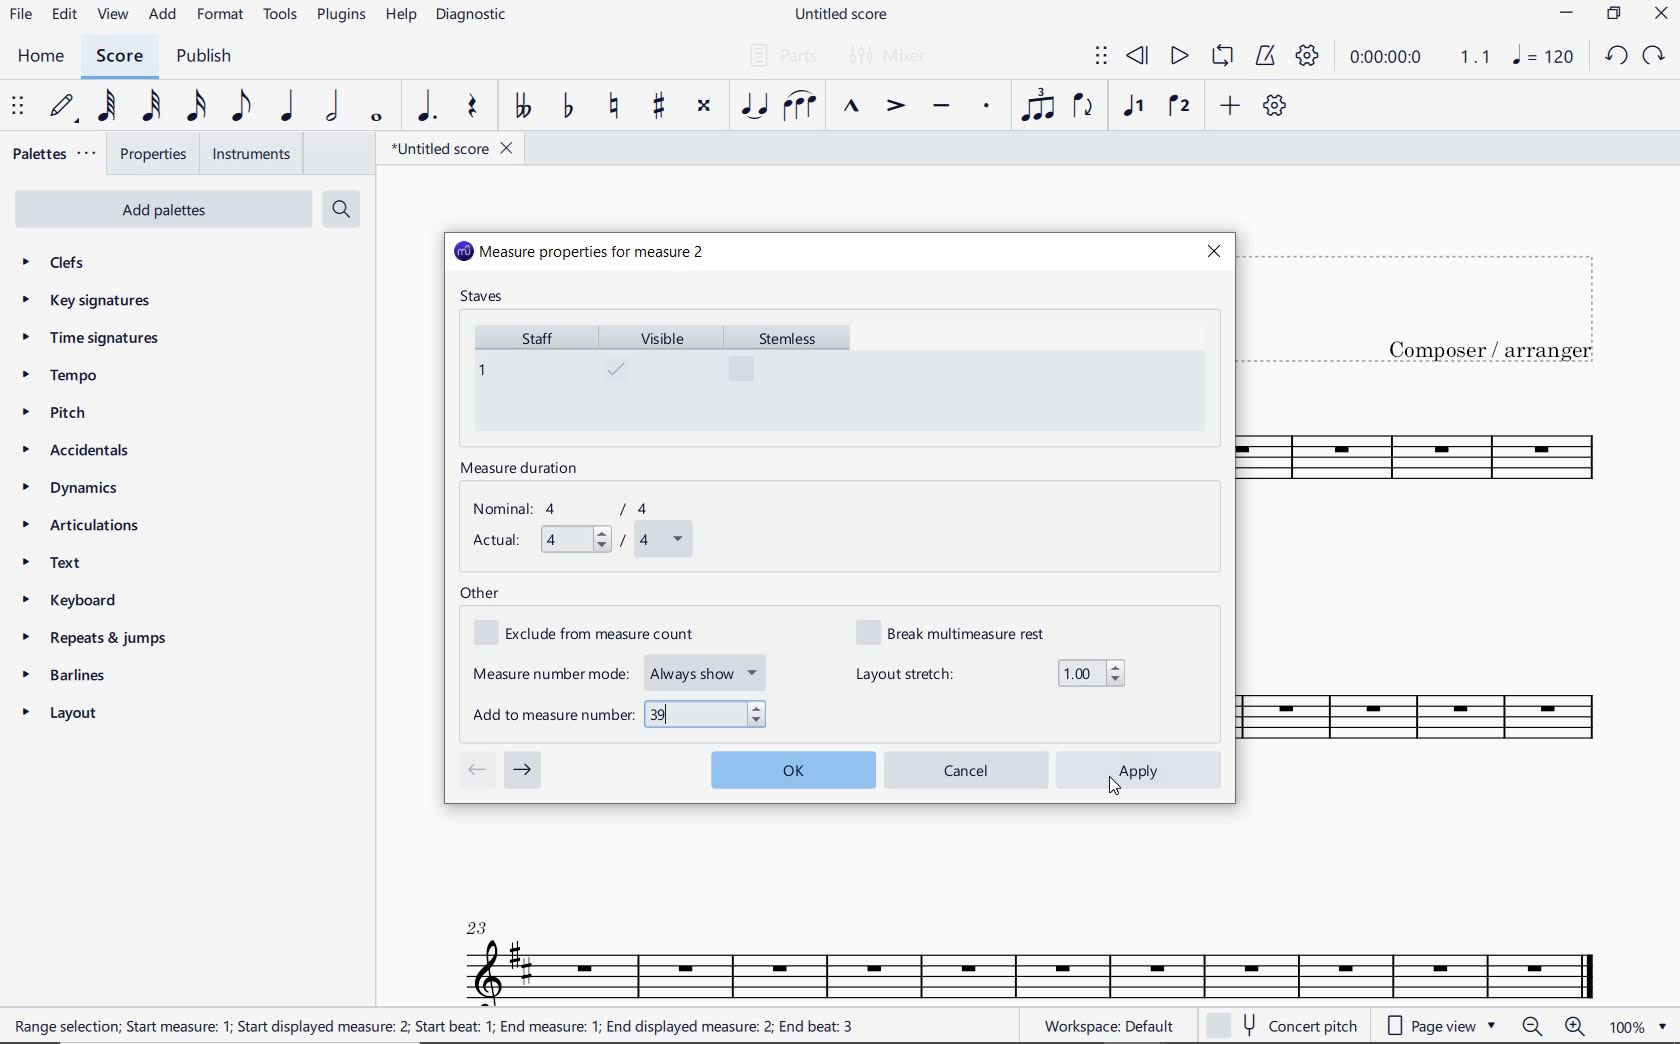  What do you see at coordinates (662, 377) in the screenshot?
I see `visible` at bounding box center [662, 377].